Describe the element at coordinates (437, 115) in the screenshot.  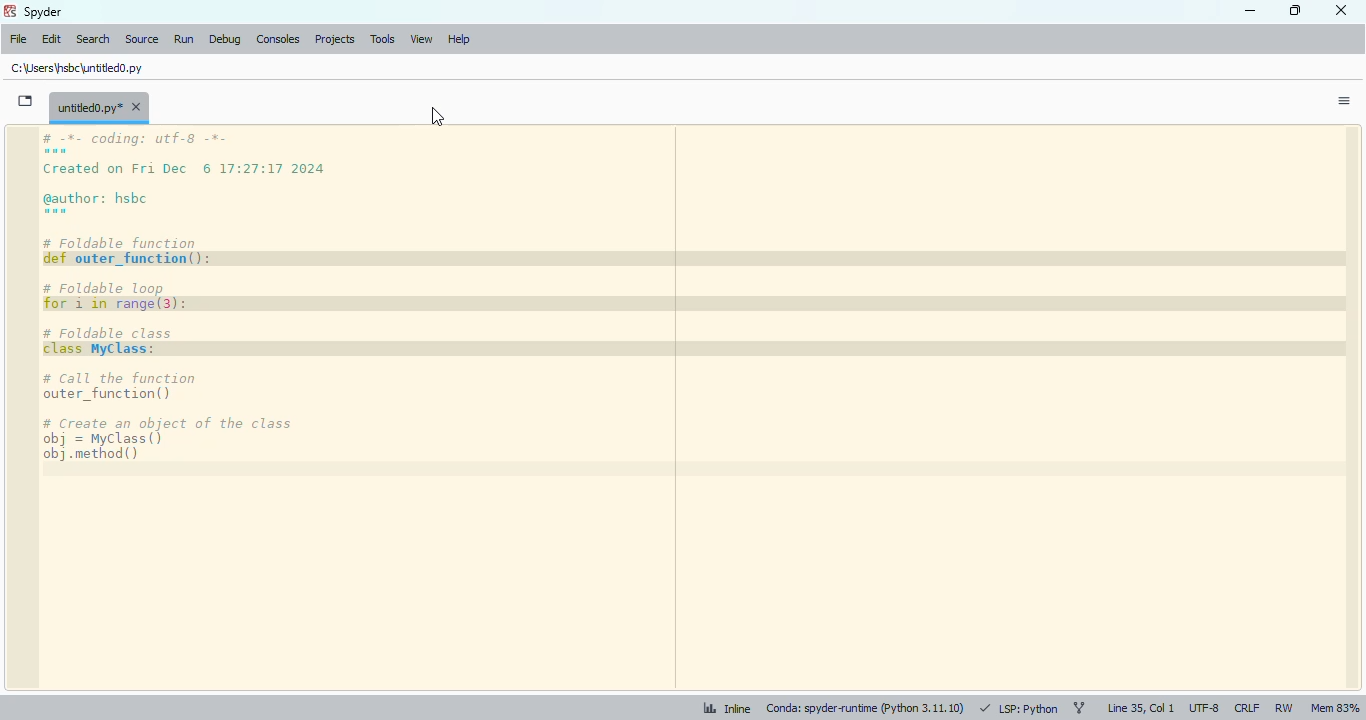
I see `hotkey (Ctrl + Shift + X)` at that location.